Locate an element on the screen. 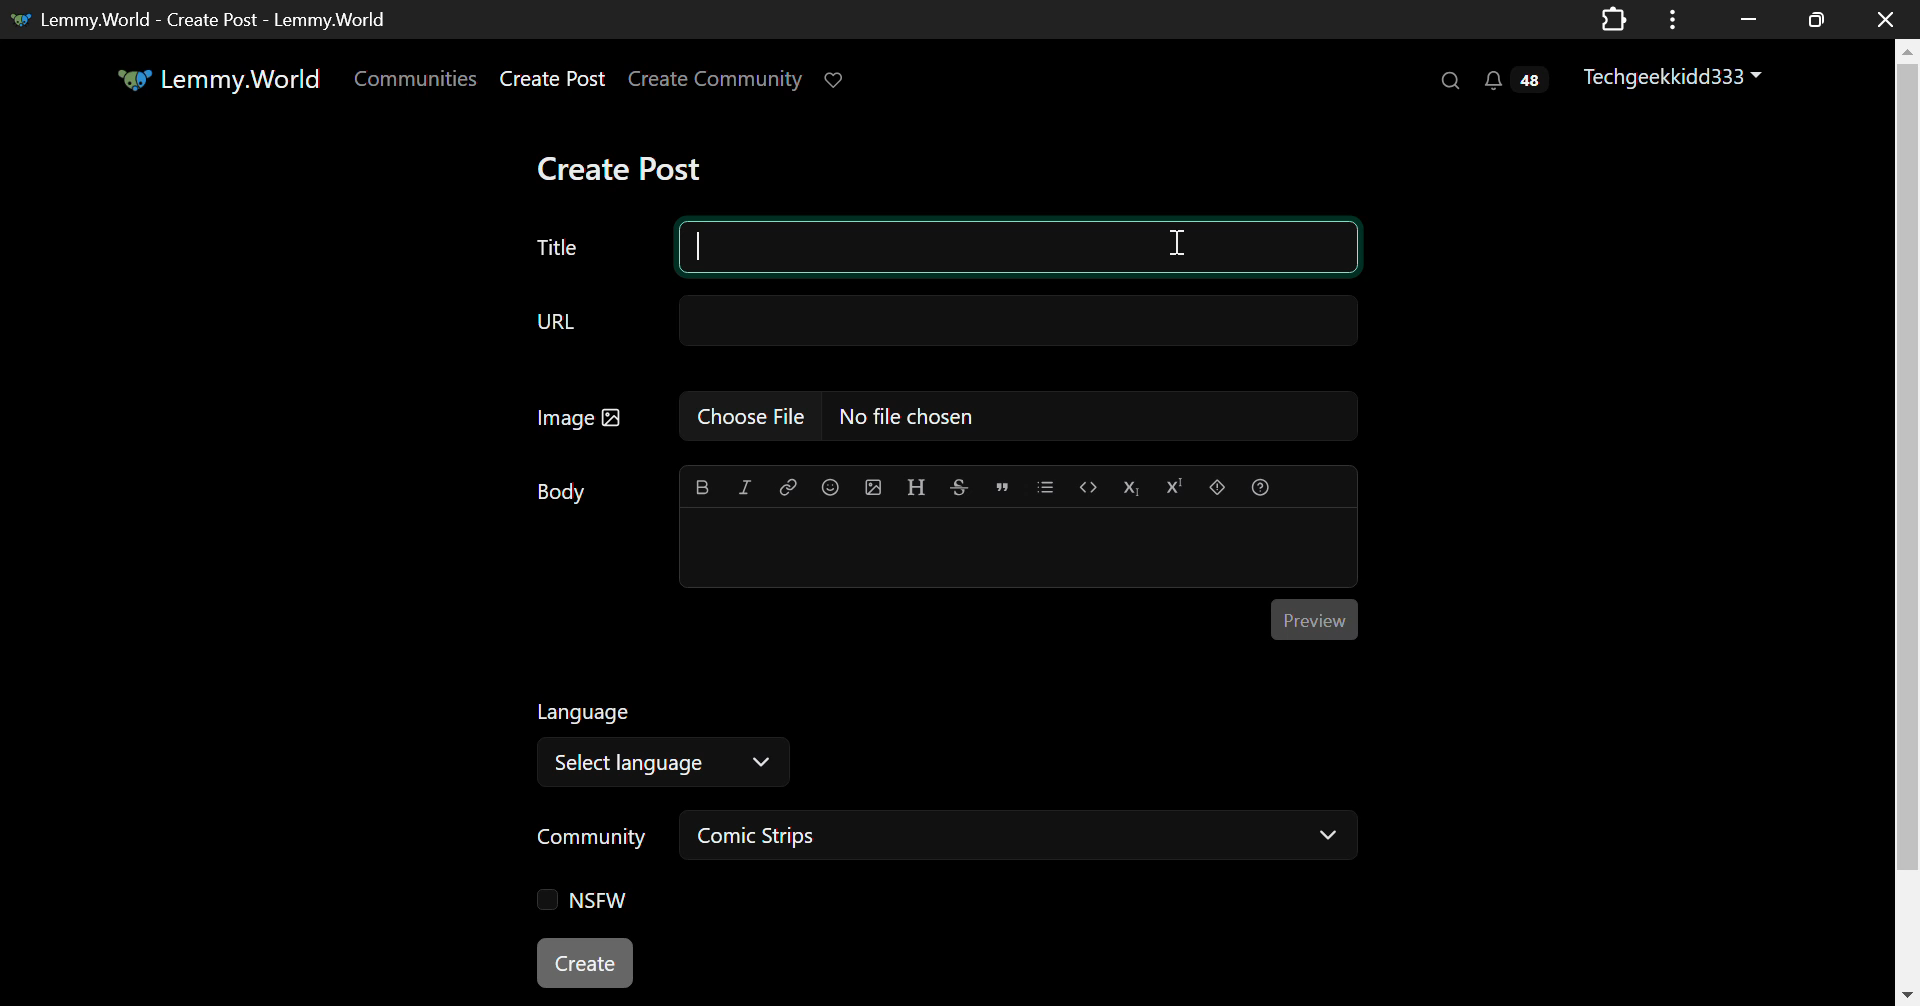  strikethrough is located at coordinates (959, 488).